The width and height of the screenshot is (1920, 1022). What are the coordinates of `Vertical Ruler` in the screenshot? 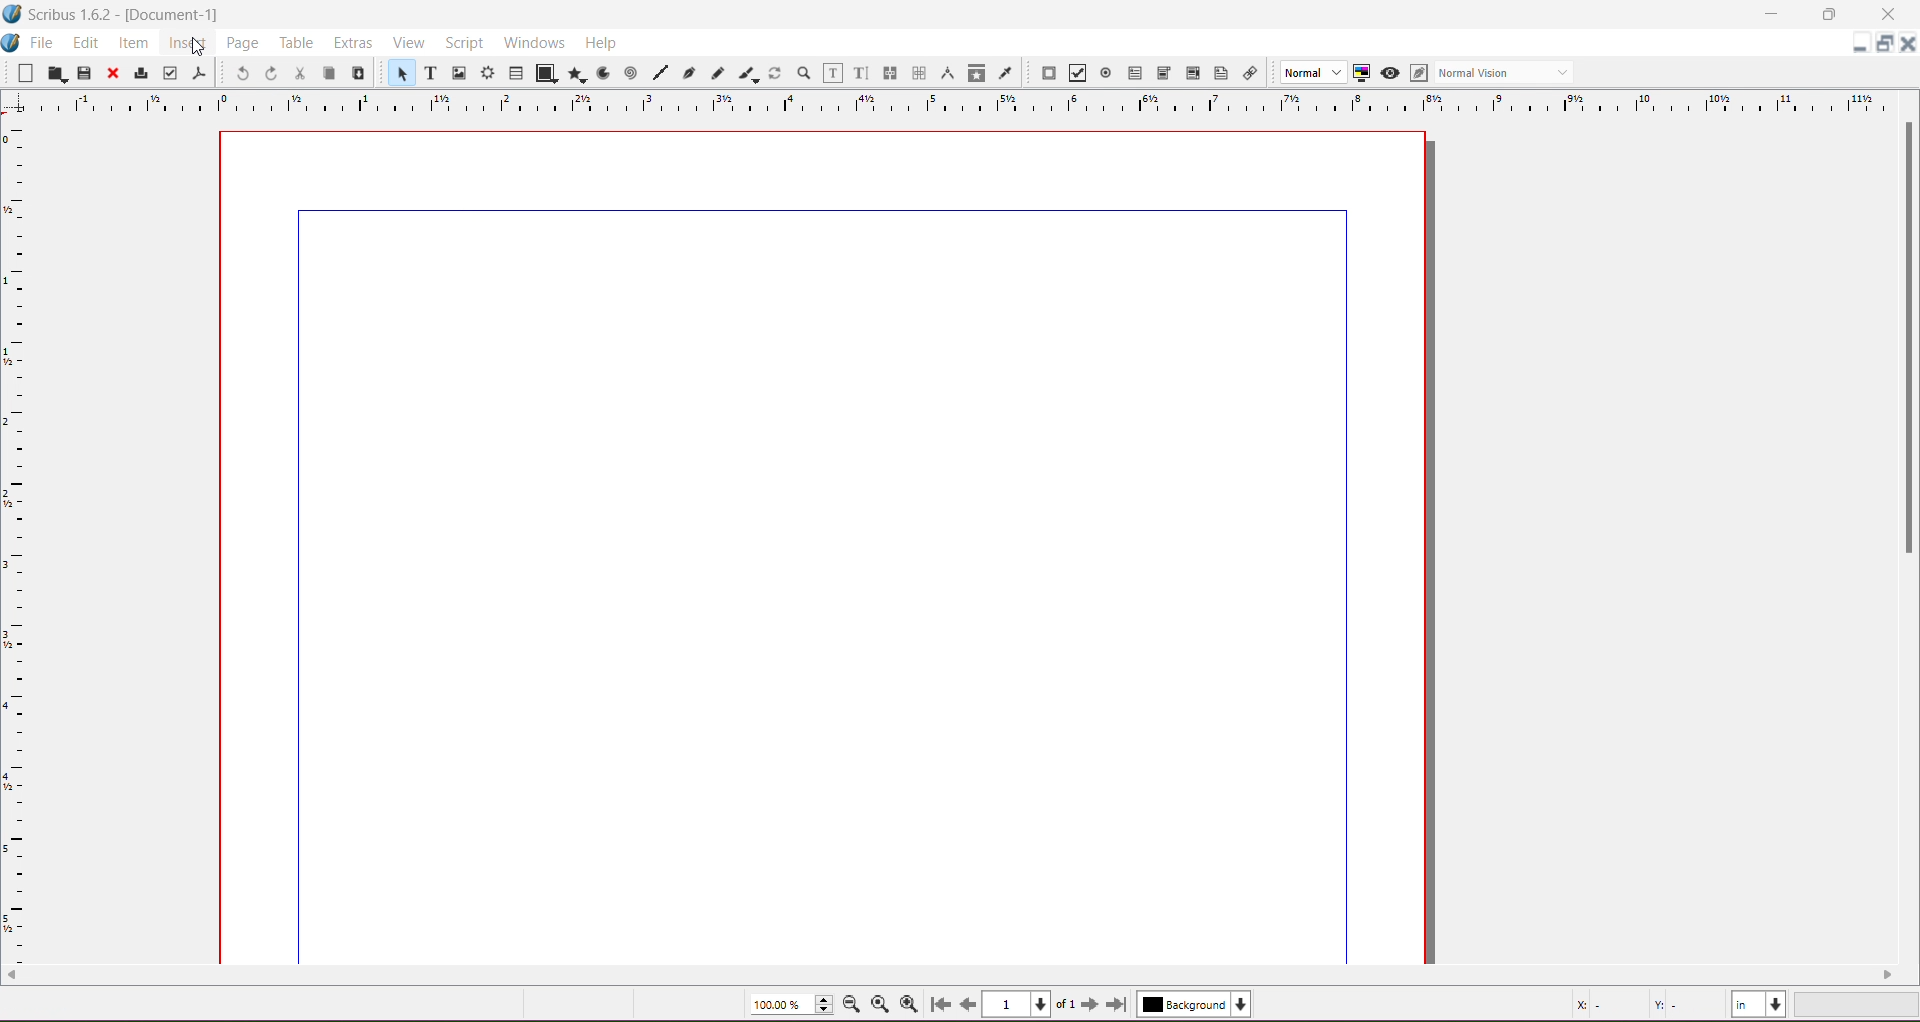 It's located at (16, 537).